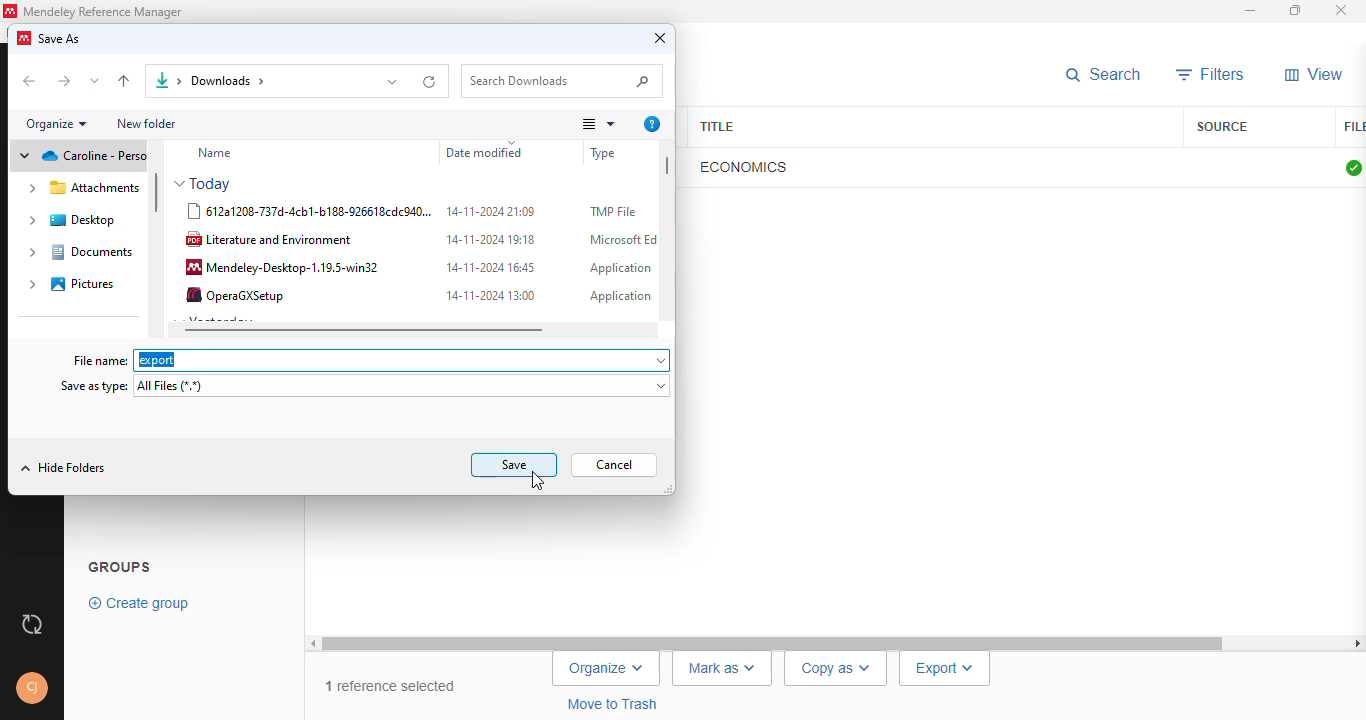 This screenshot has width=1366, height=720. Describe the element at coordinates (81, 252) in the screenshot. I see `documents` at that location.